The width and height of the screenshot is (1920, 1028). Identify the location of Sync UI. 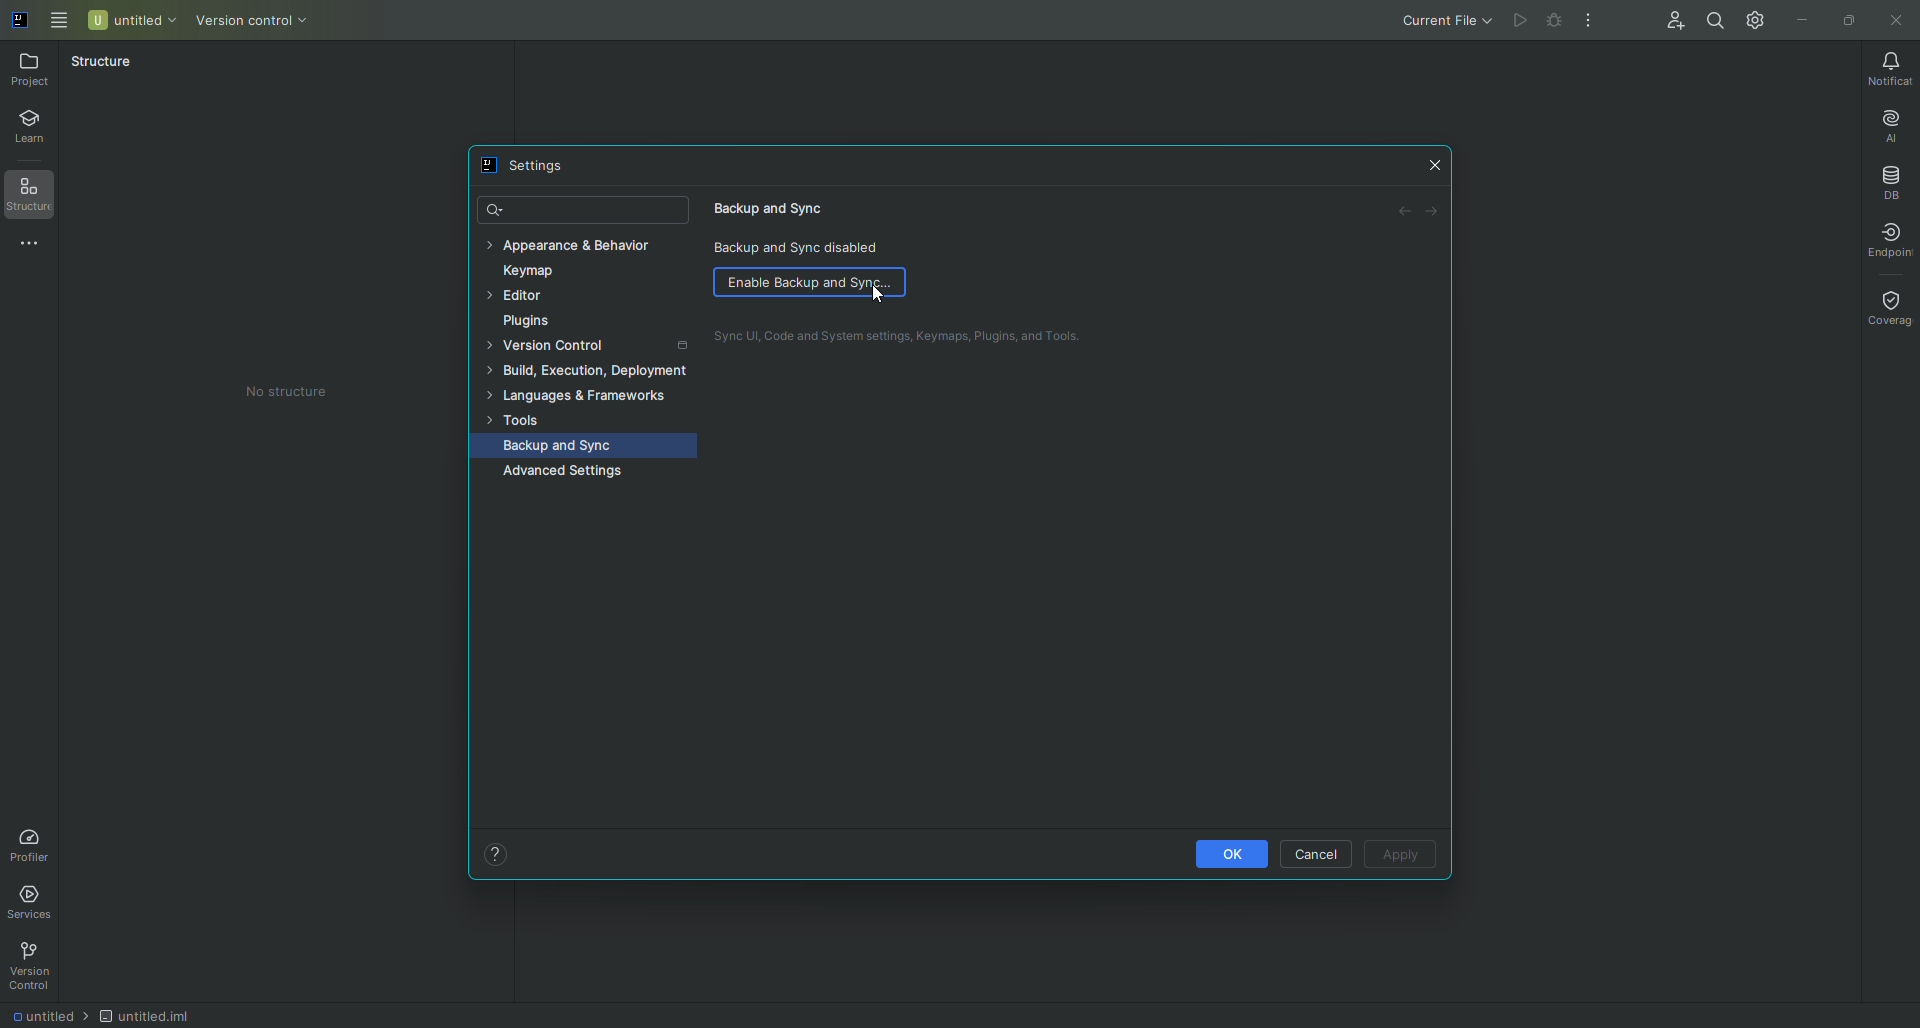
(910, 338).